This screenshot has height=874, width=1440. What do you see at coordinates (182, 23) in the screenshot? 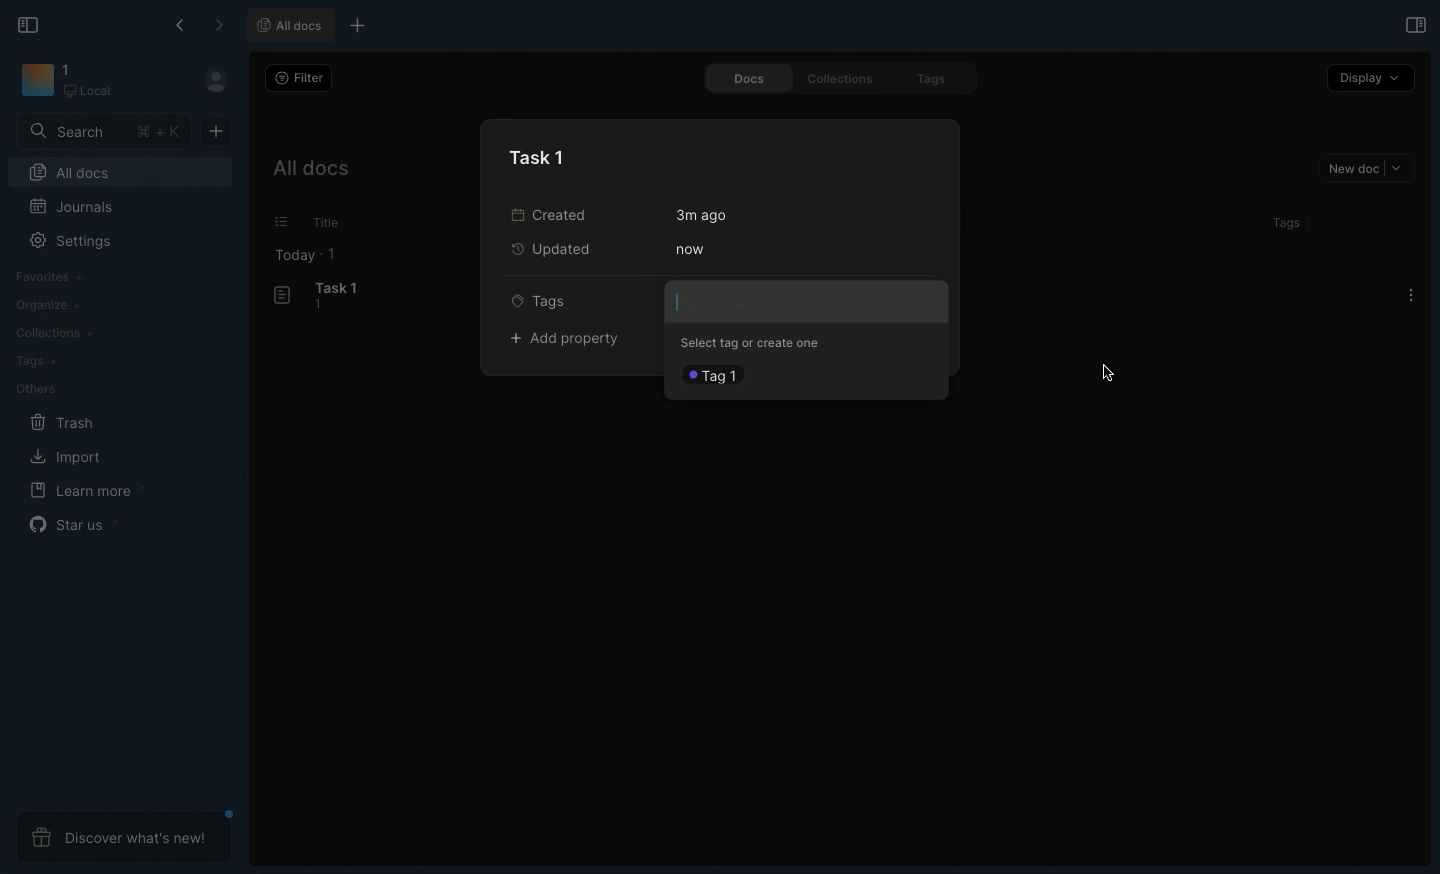
I see `Left arrow` at bounding box center [182, 23].